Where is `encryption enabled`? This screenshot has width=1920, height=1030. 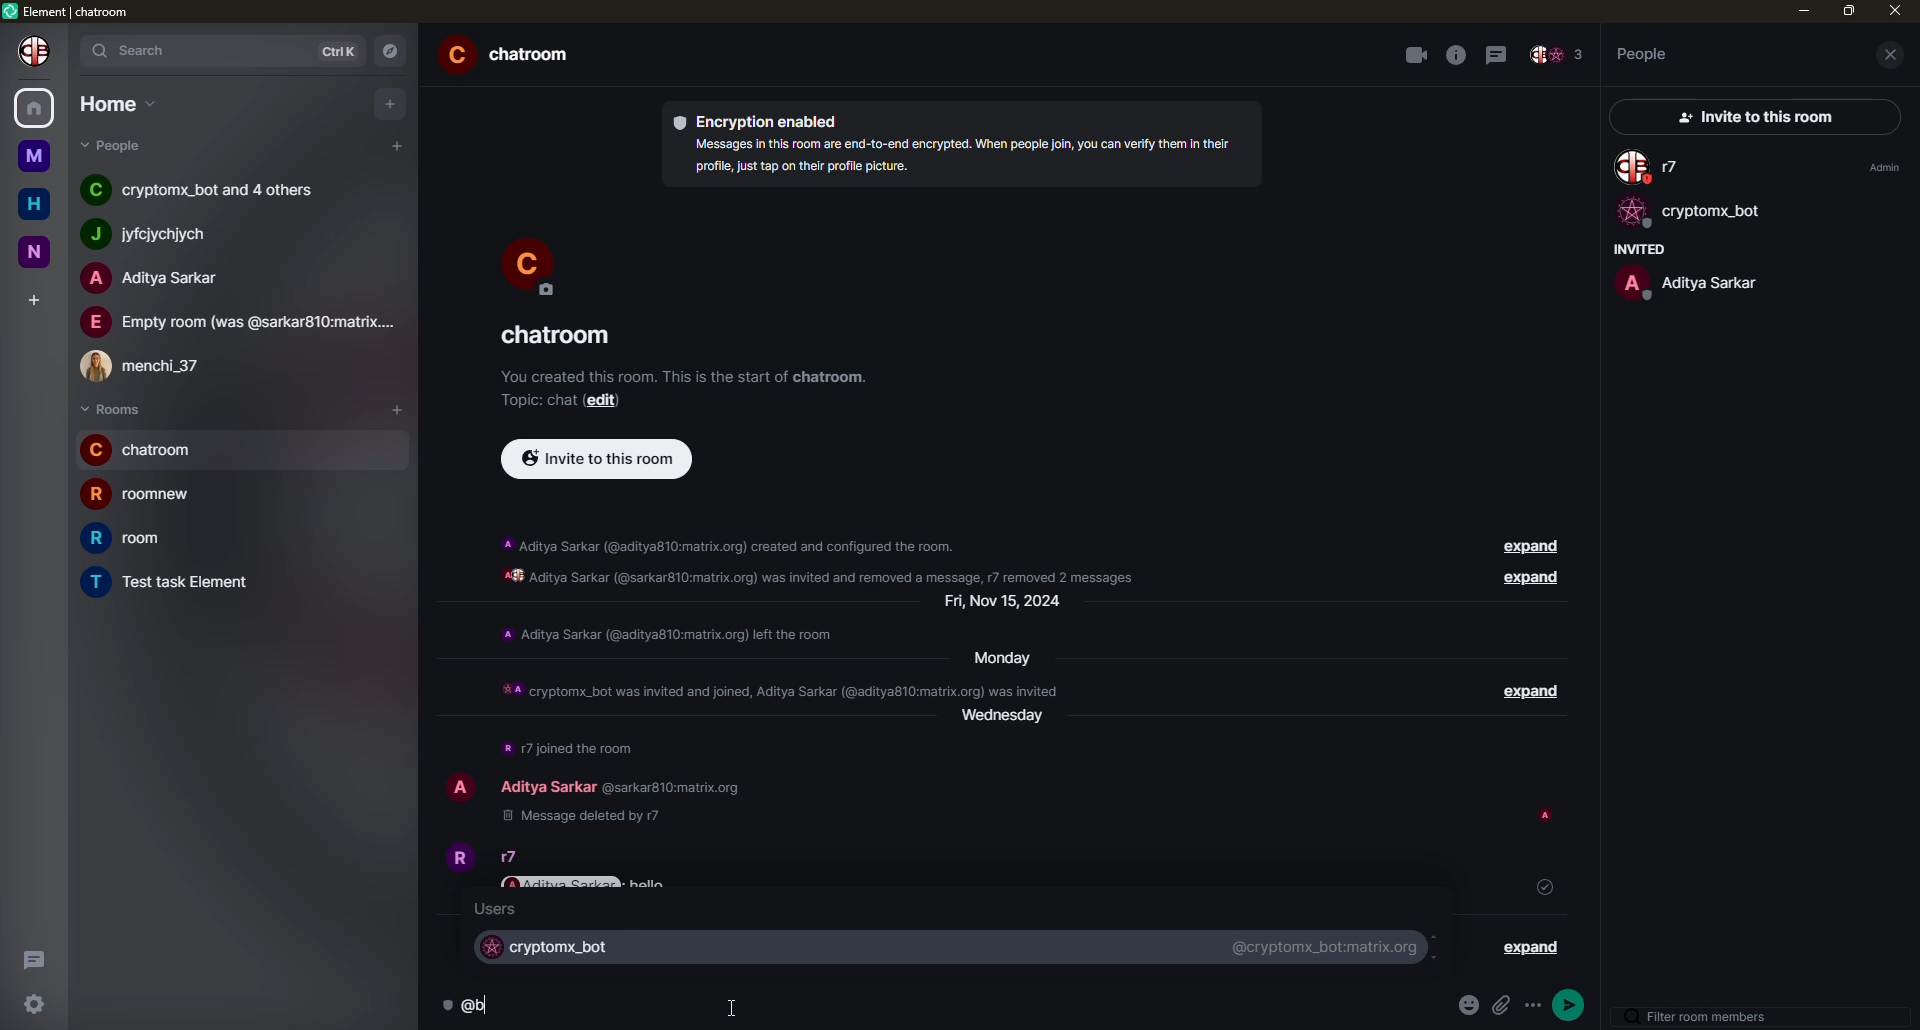
encryption enabled is located at coordinates (763, 120).